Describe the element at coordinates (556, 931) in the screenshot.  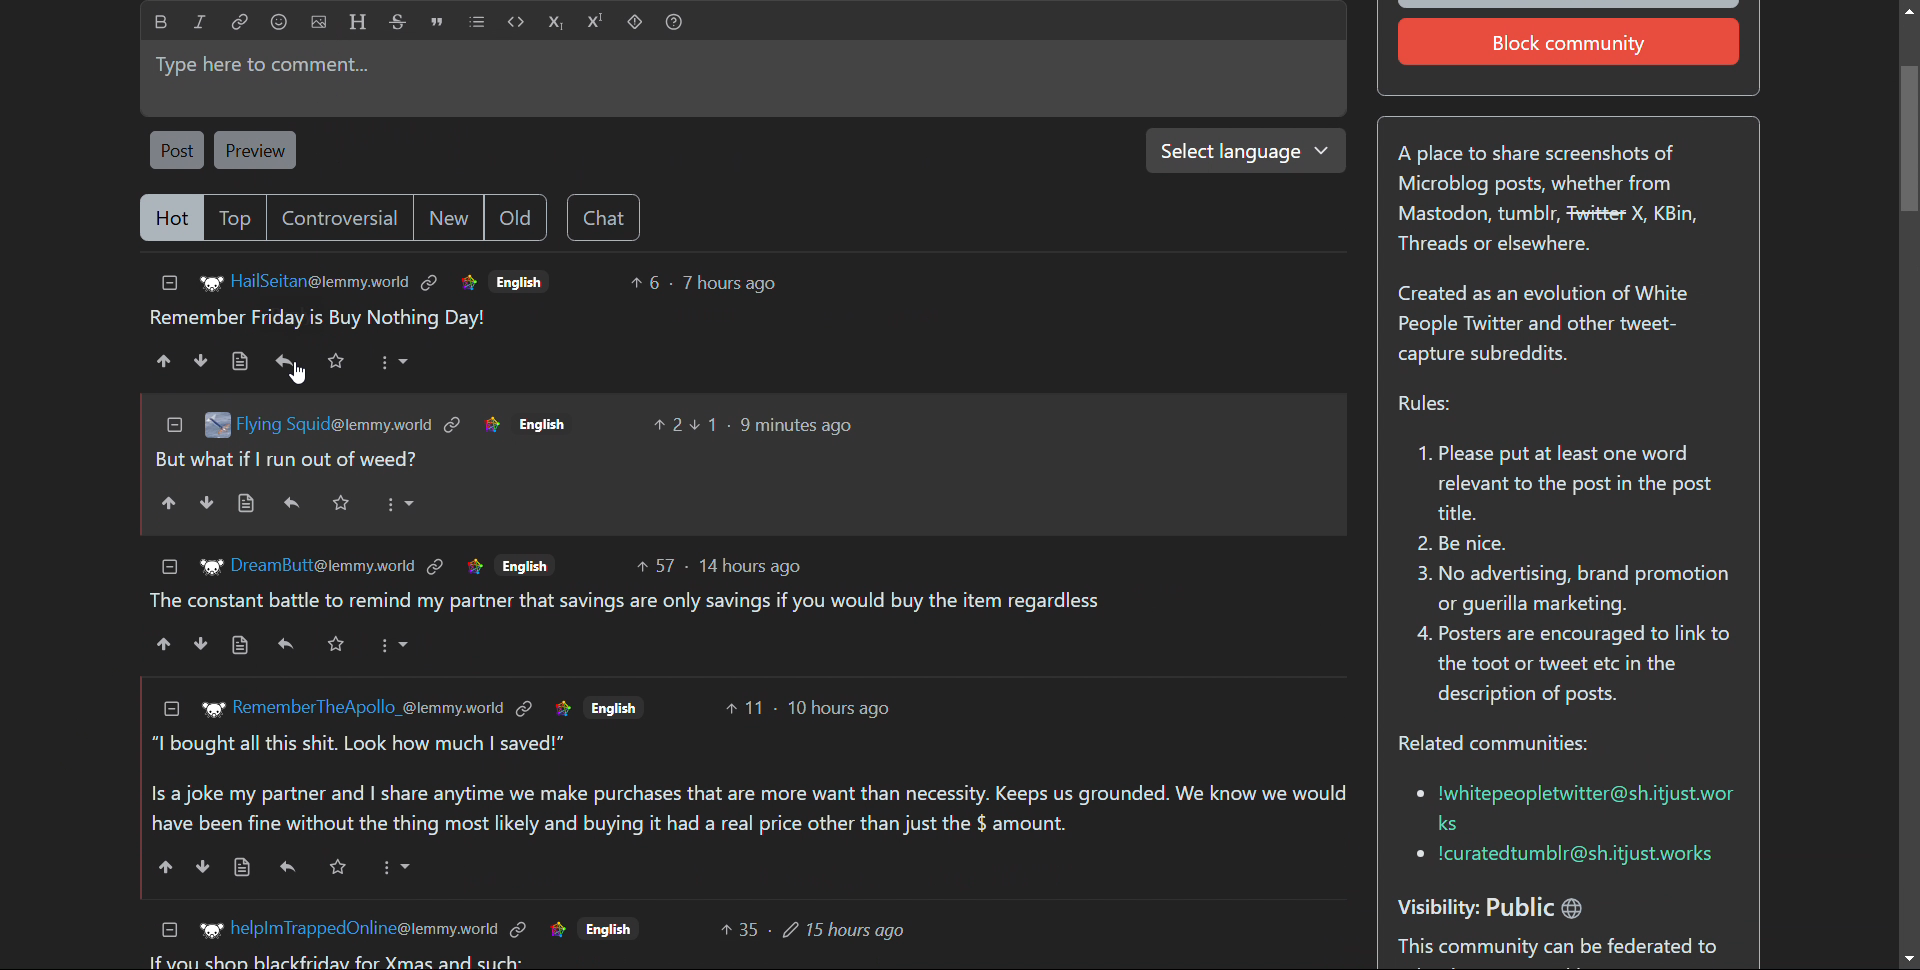
I see `link` at that location.